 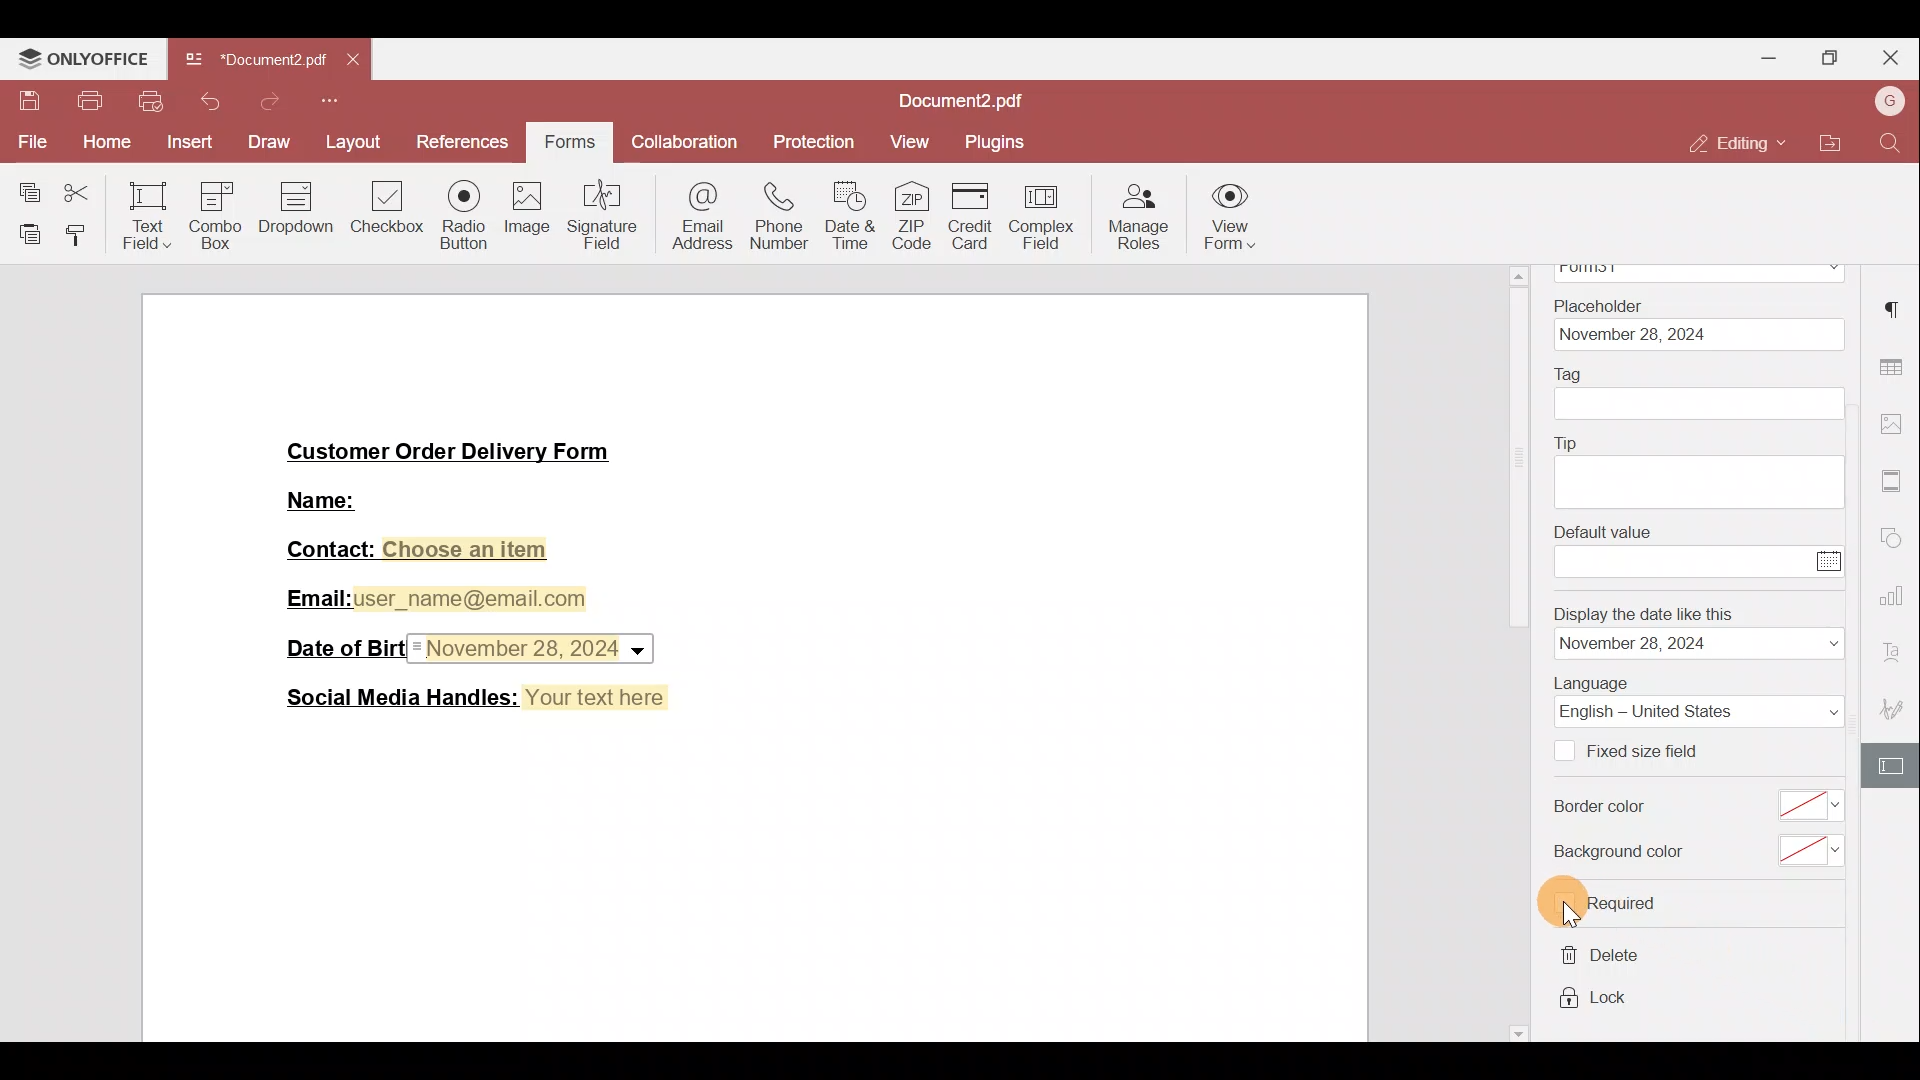 I want to click on required, so click(x=1620, y=903).